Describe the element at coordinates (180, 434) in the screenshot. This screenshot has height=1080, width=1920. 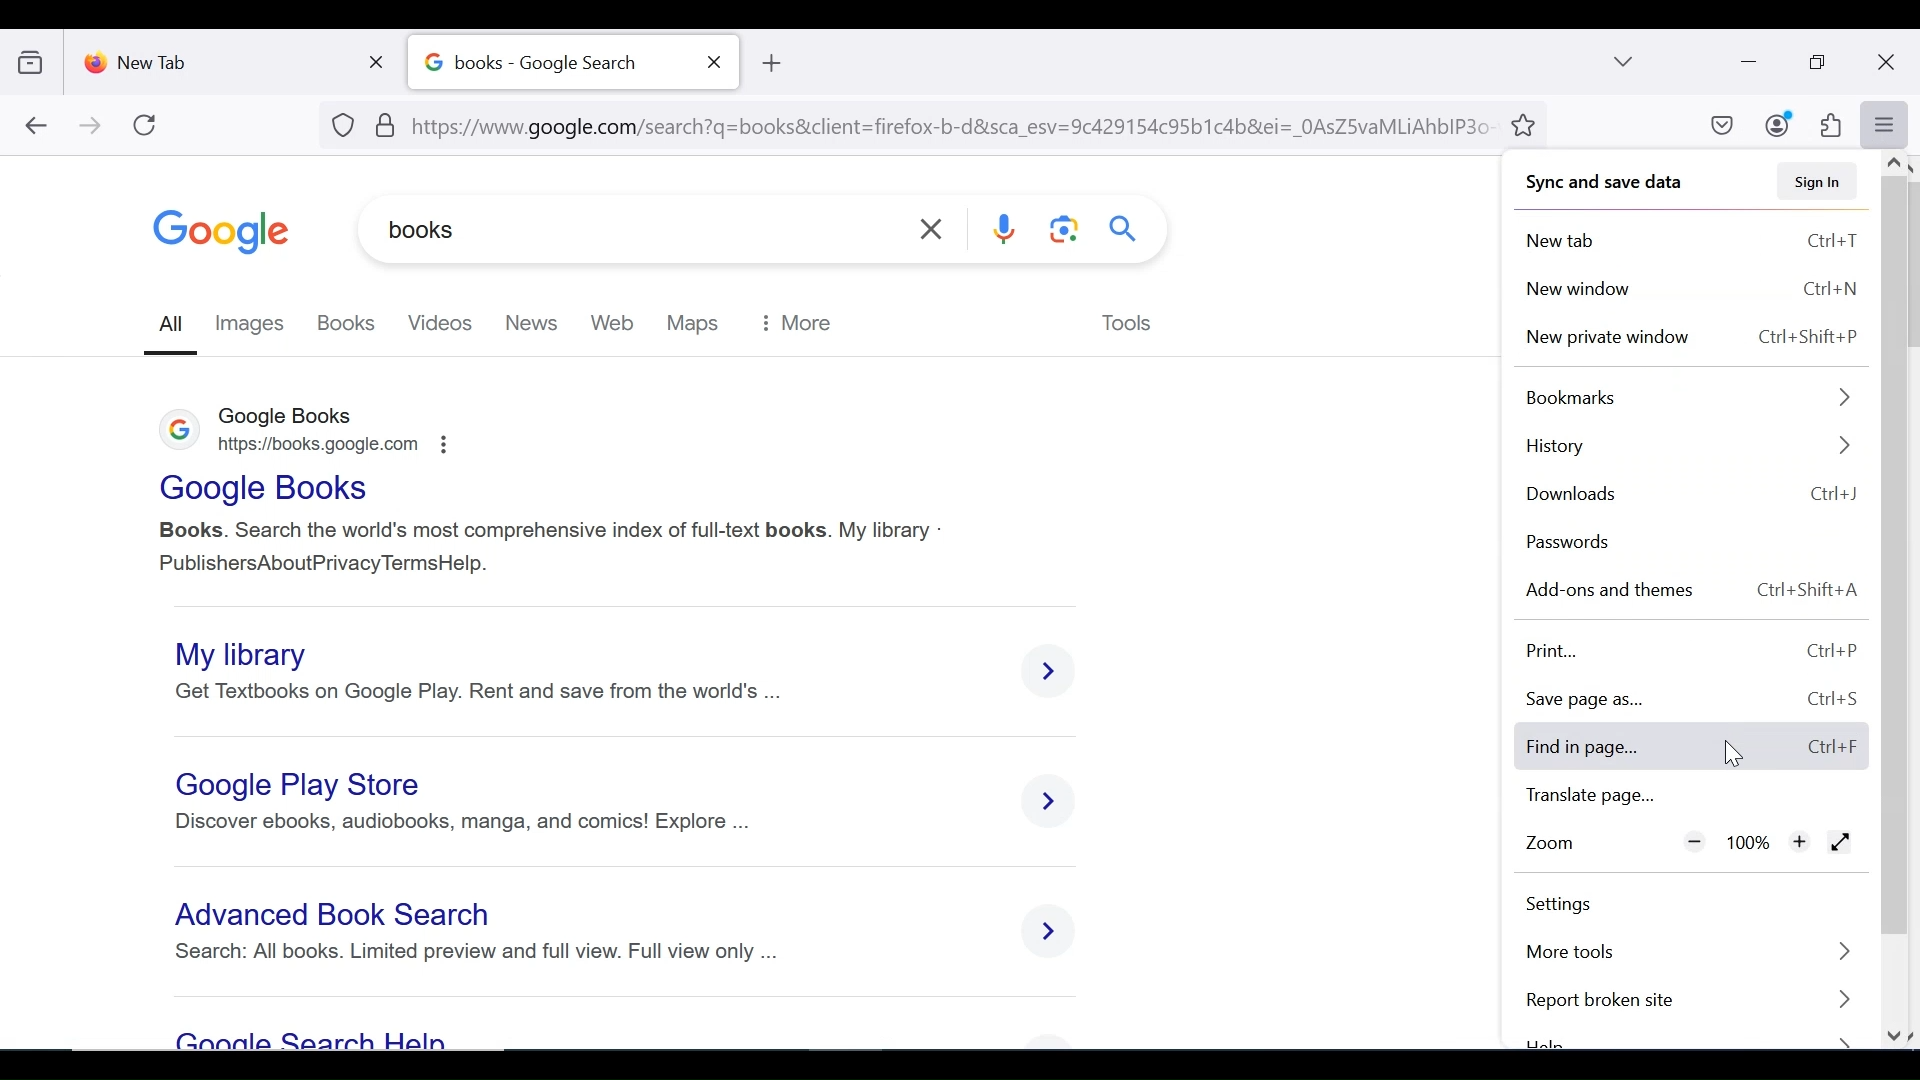
I see `logo` at that location.